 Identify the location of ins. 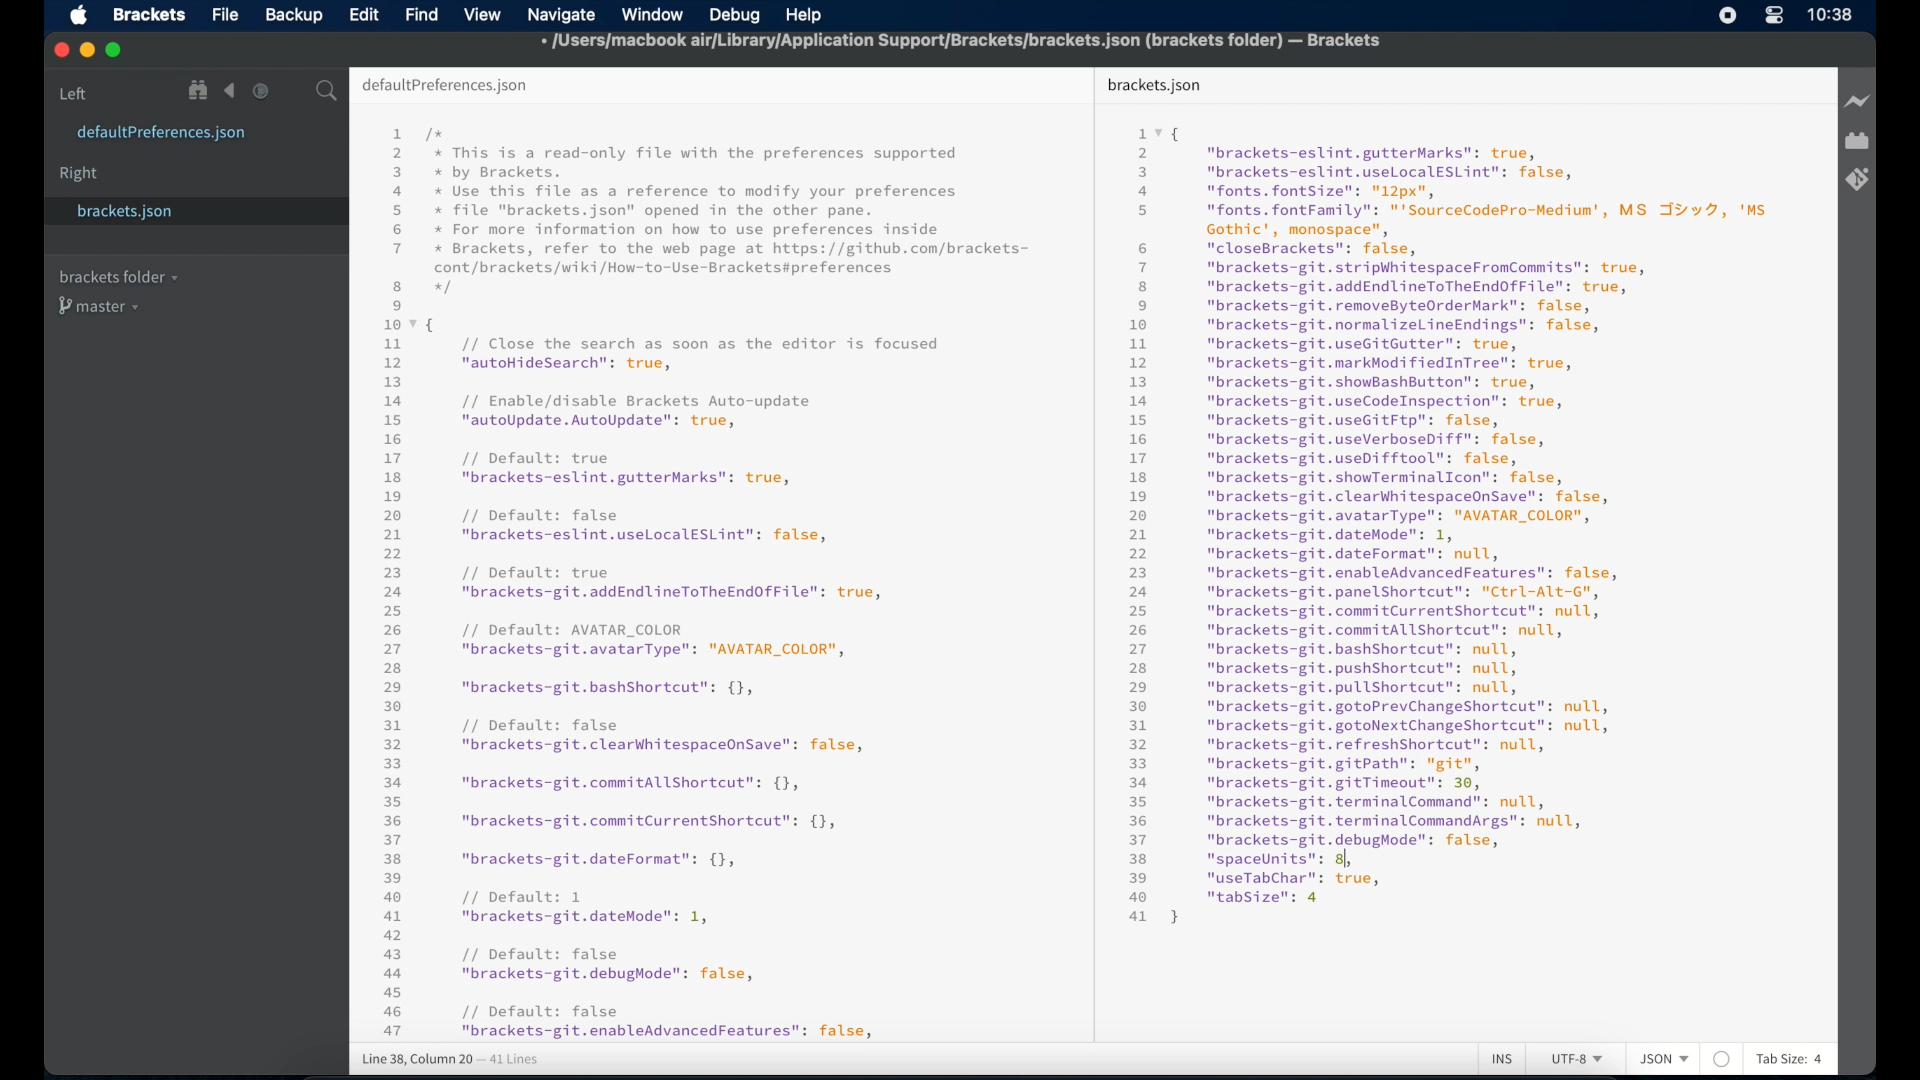
(1502, 1060).